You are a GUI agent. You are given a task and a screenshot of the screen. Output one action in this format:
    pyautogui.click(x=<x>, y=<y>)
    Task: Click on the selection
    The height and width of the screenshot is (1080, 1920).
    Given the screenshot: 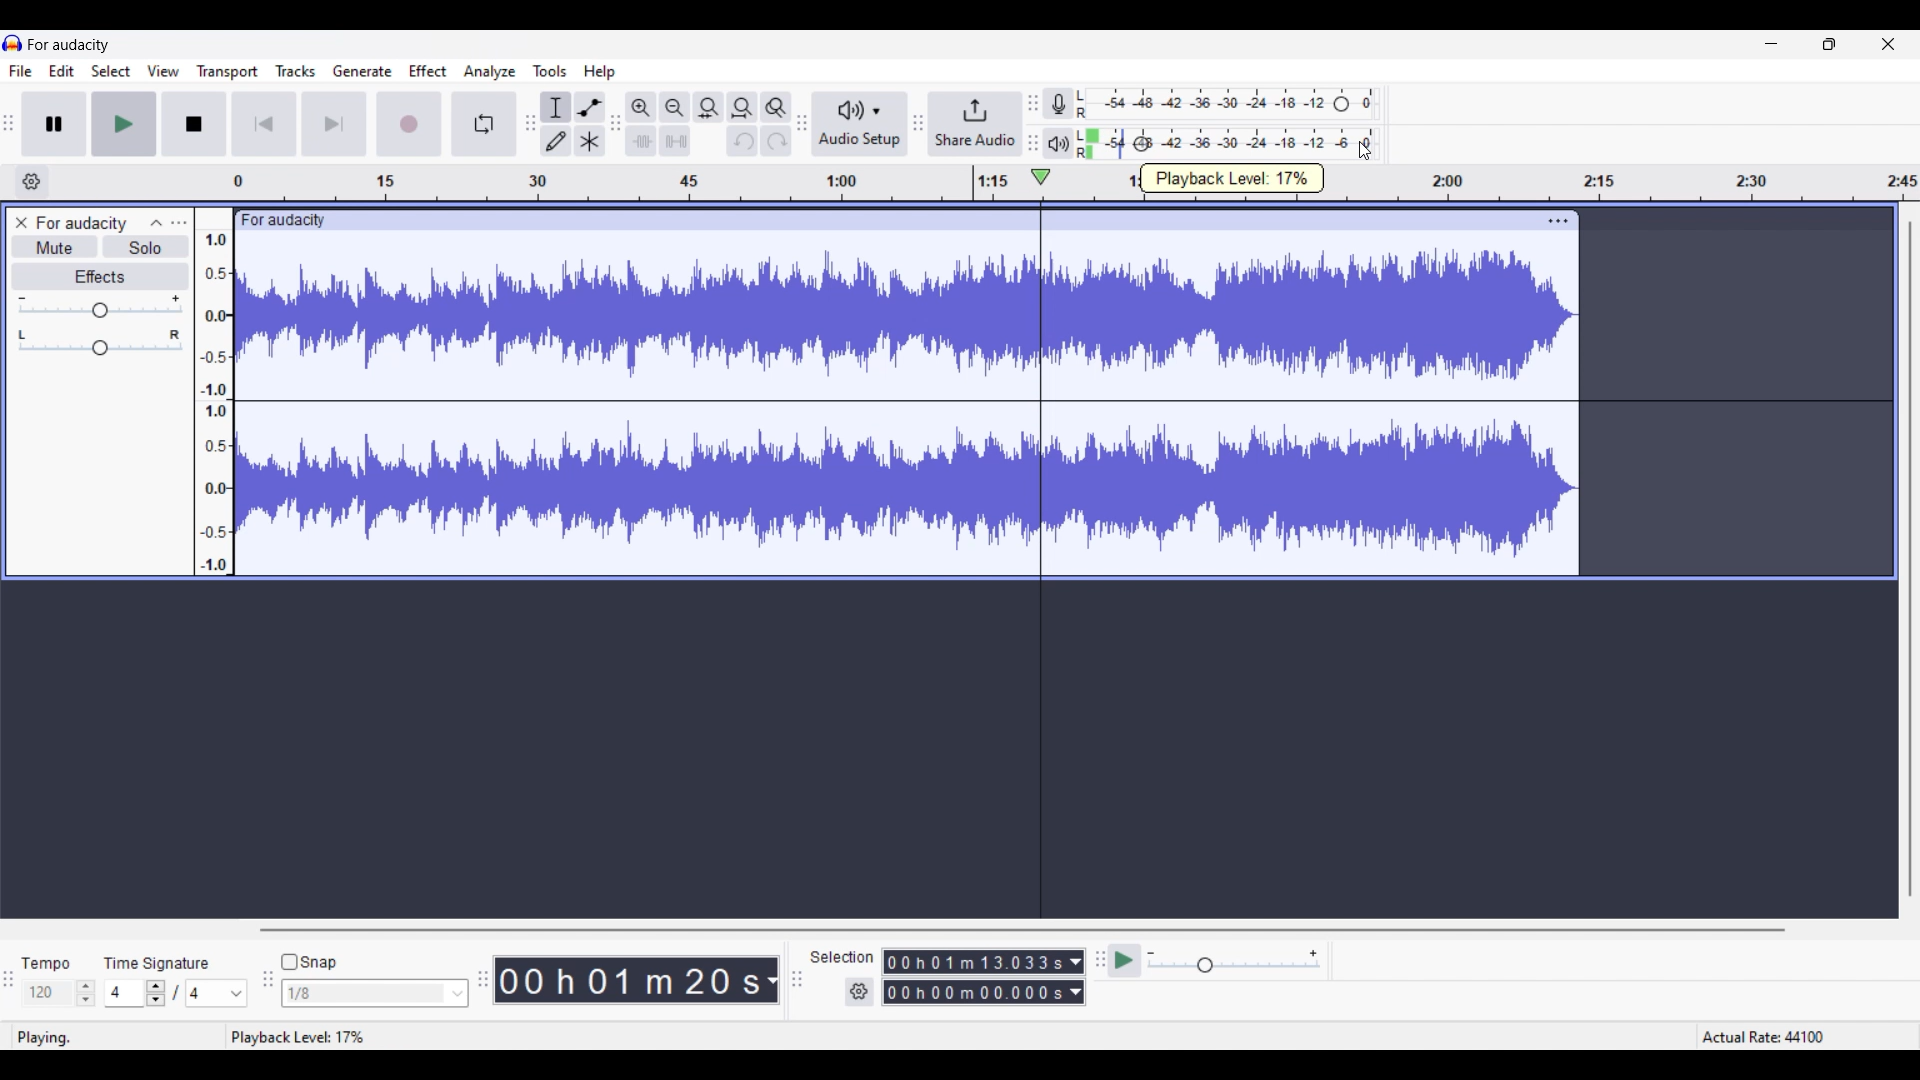 What is the action you would take?
    pyautogui.click(x=842, y=956)
    